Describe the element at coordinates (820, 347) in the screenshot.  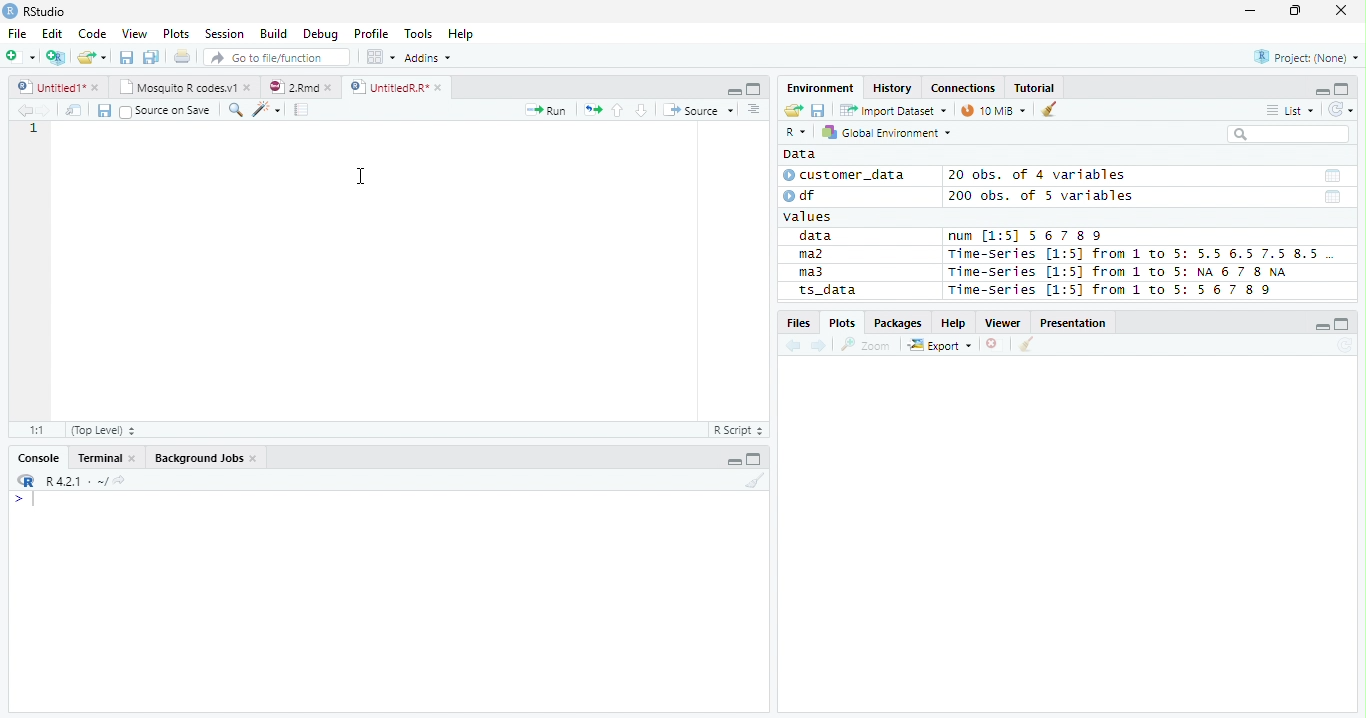
I see `Next` at that location.